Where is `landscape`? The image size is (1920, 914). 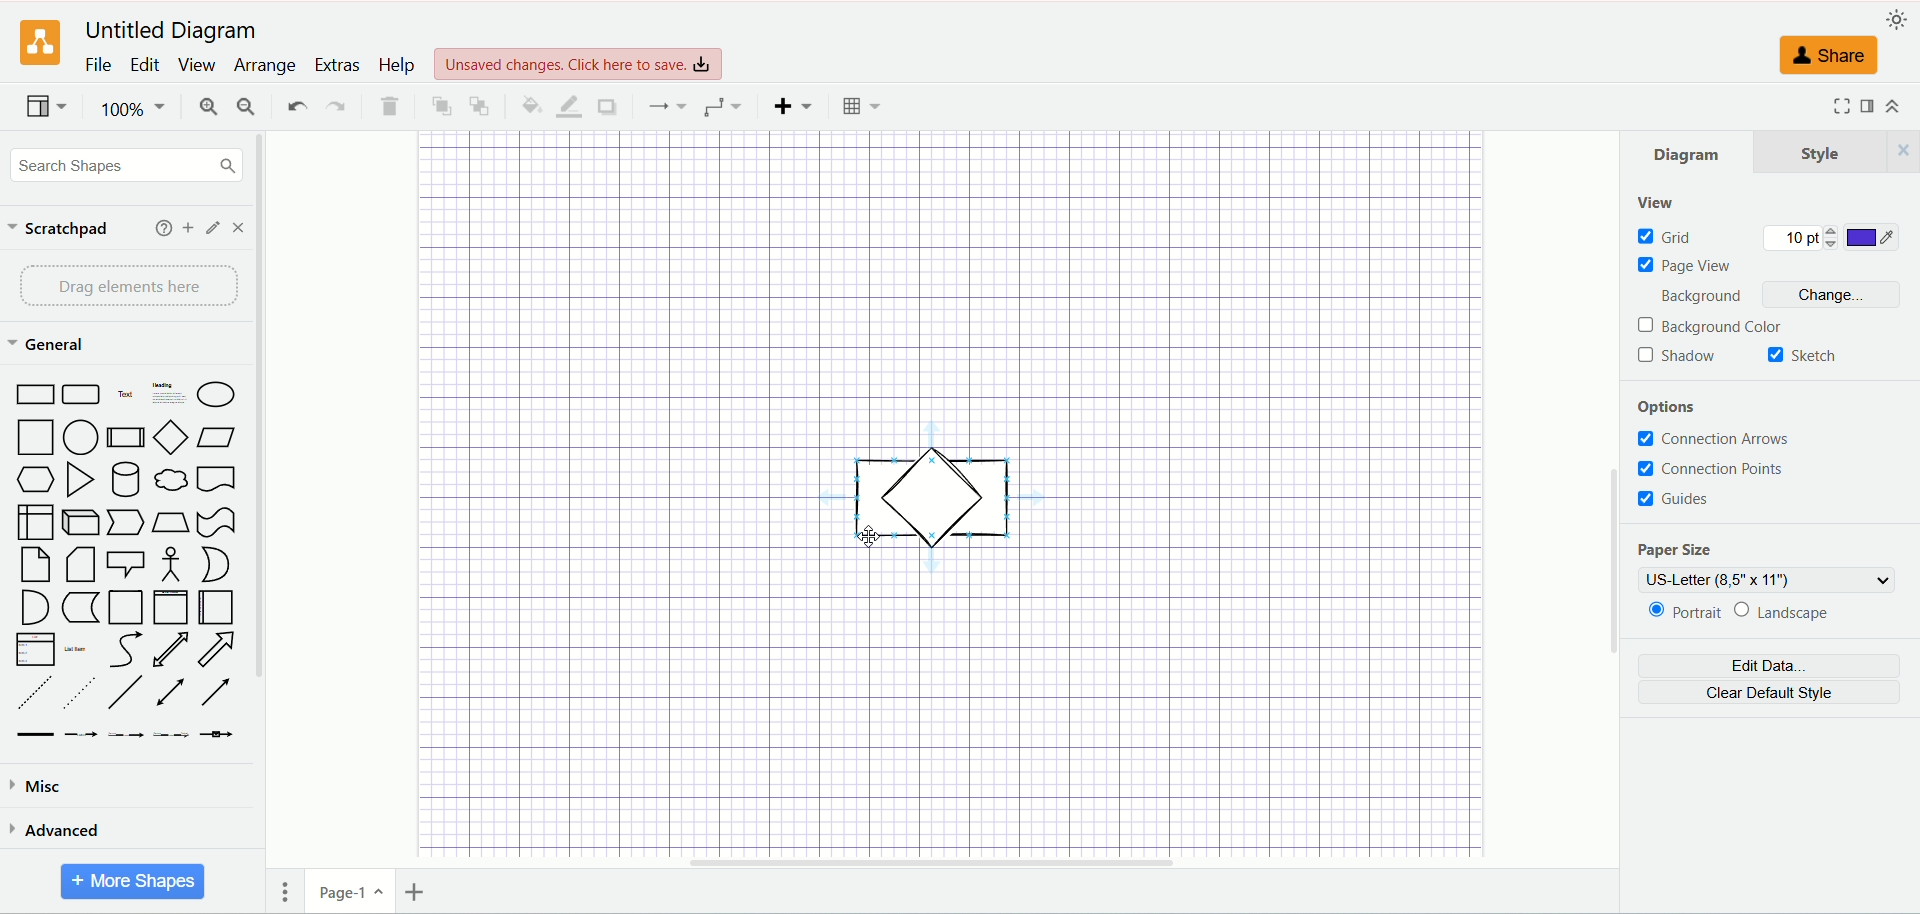
landscape is located at coordinates (1780, 613).